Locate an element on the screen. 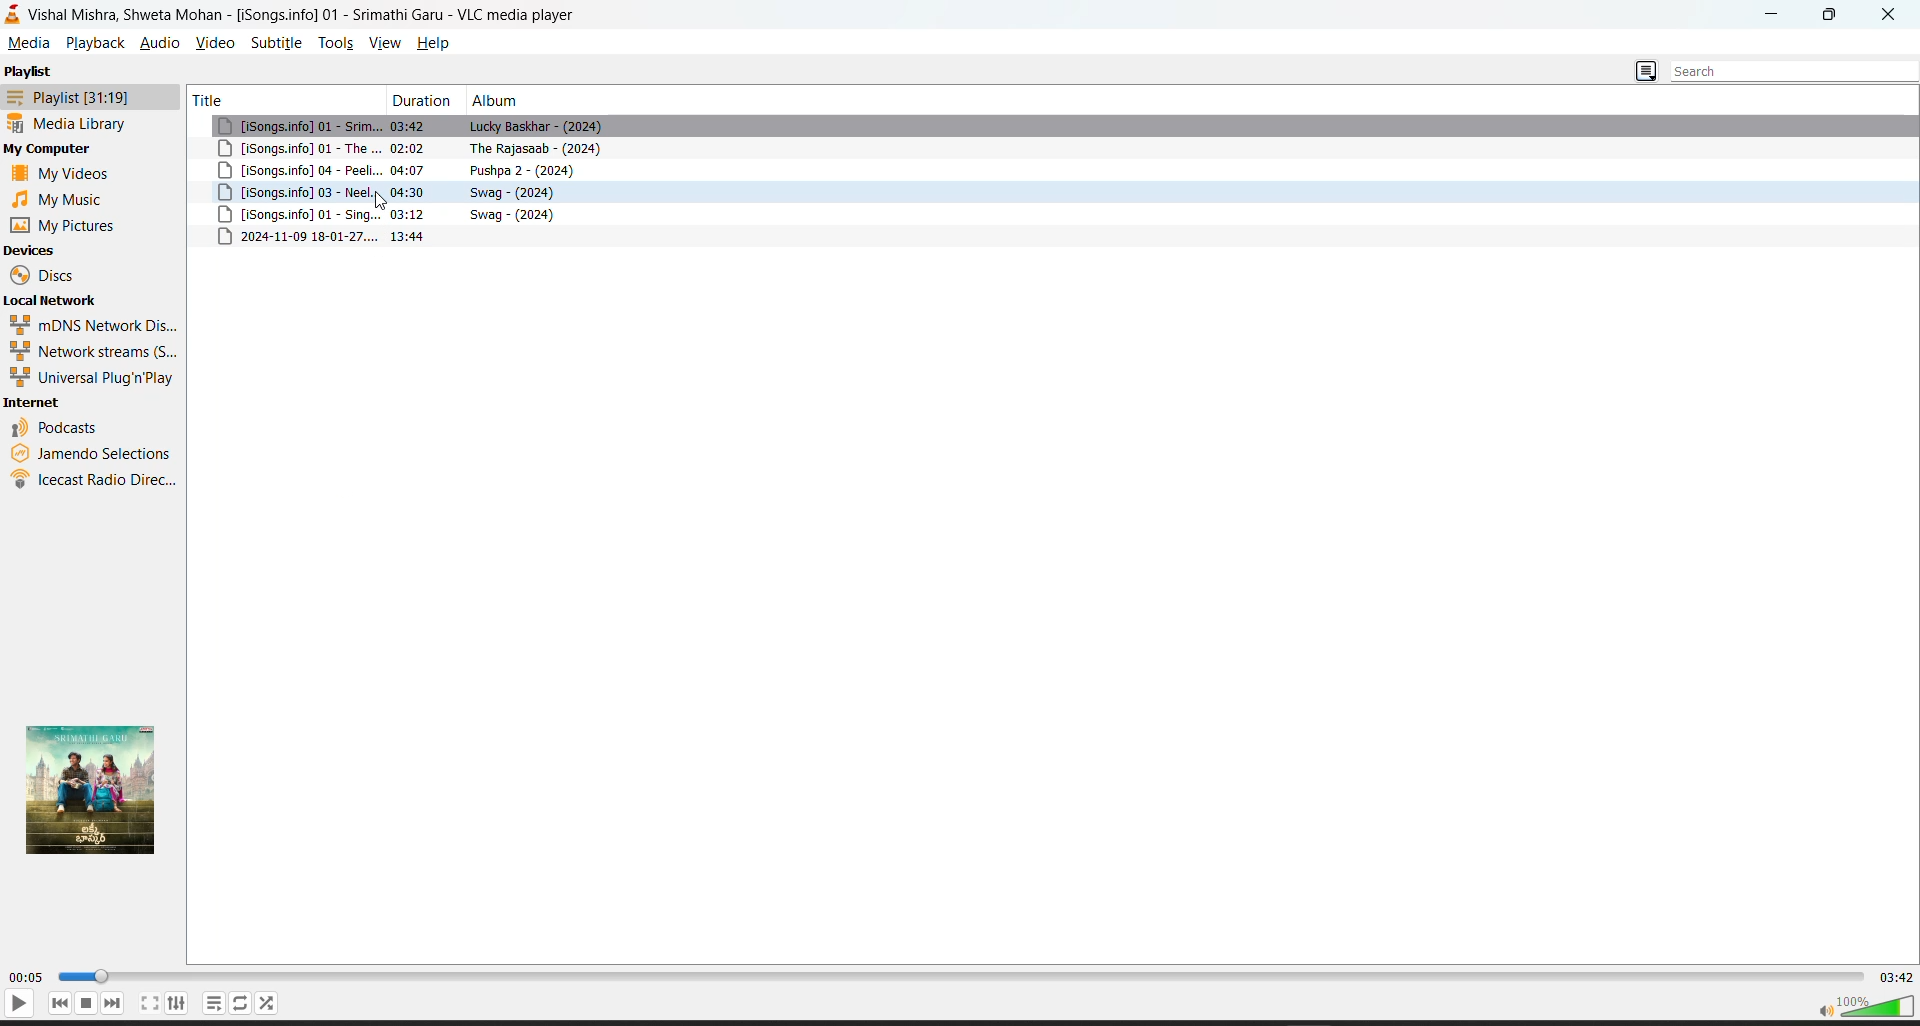 This screenshot has height=1026, width=1920. play is located at coordinates (19, 1003).